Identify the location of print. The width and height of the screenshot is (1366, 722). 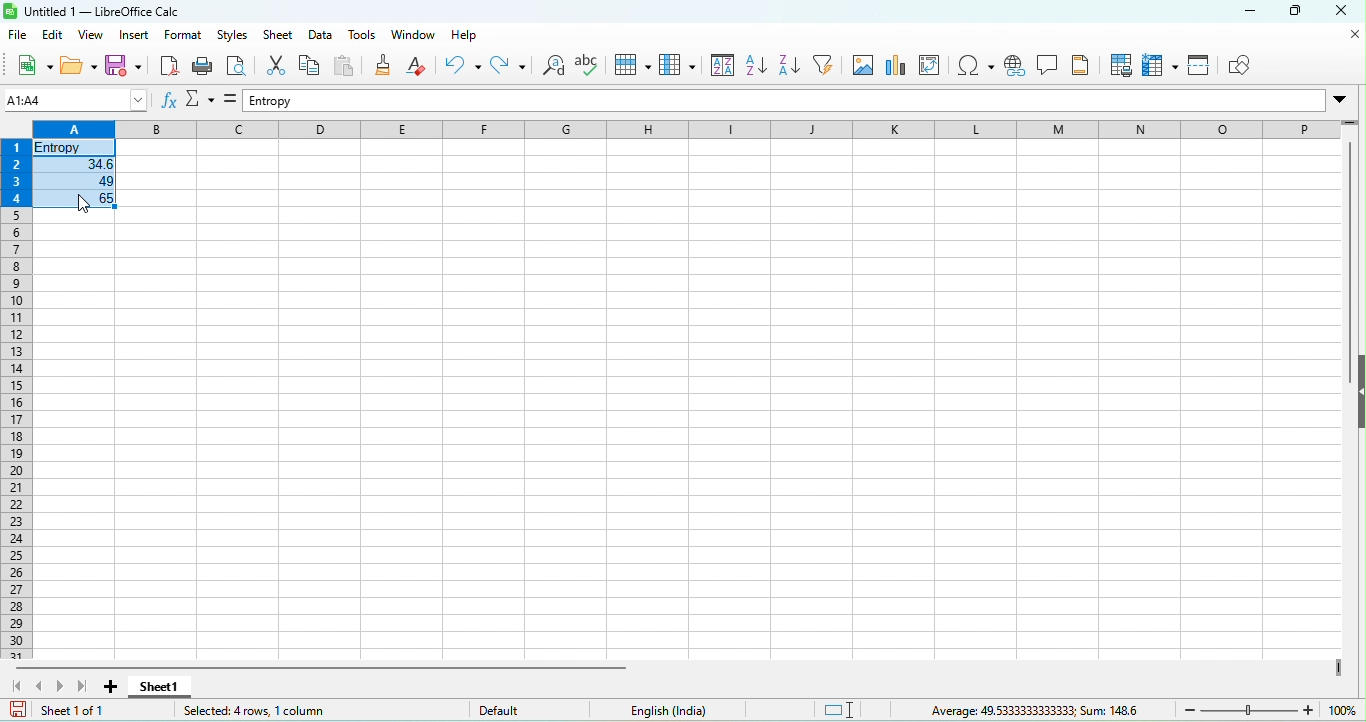
(205, 67).